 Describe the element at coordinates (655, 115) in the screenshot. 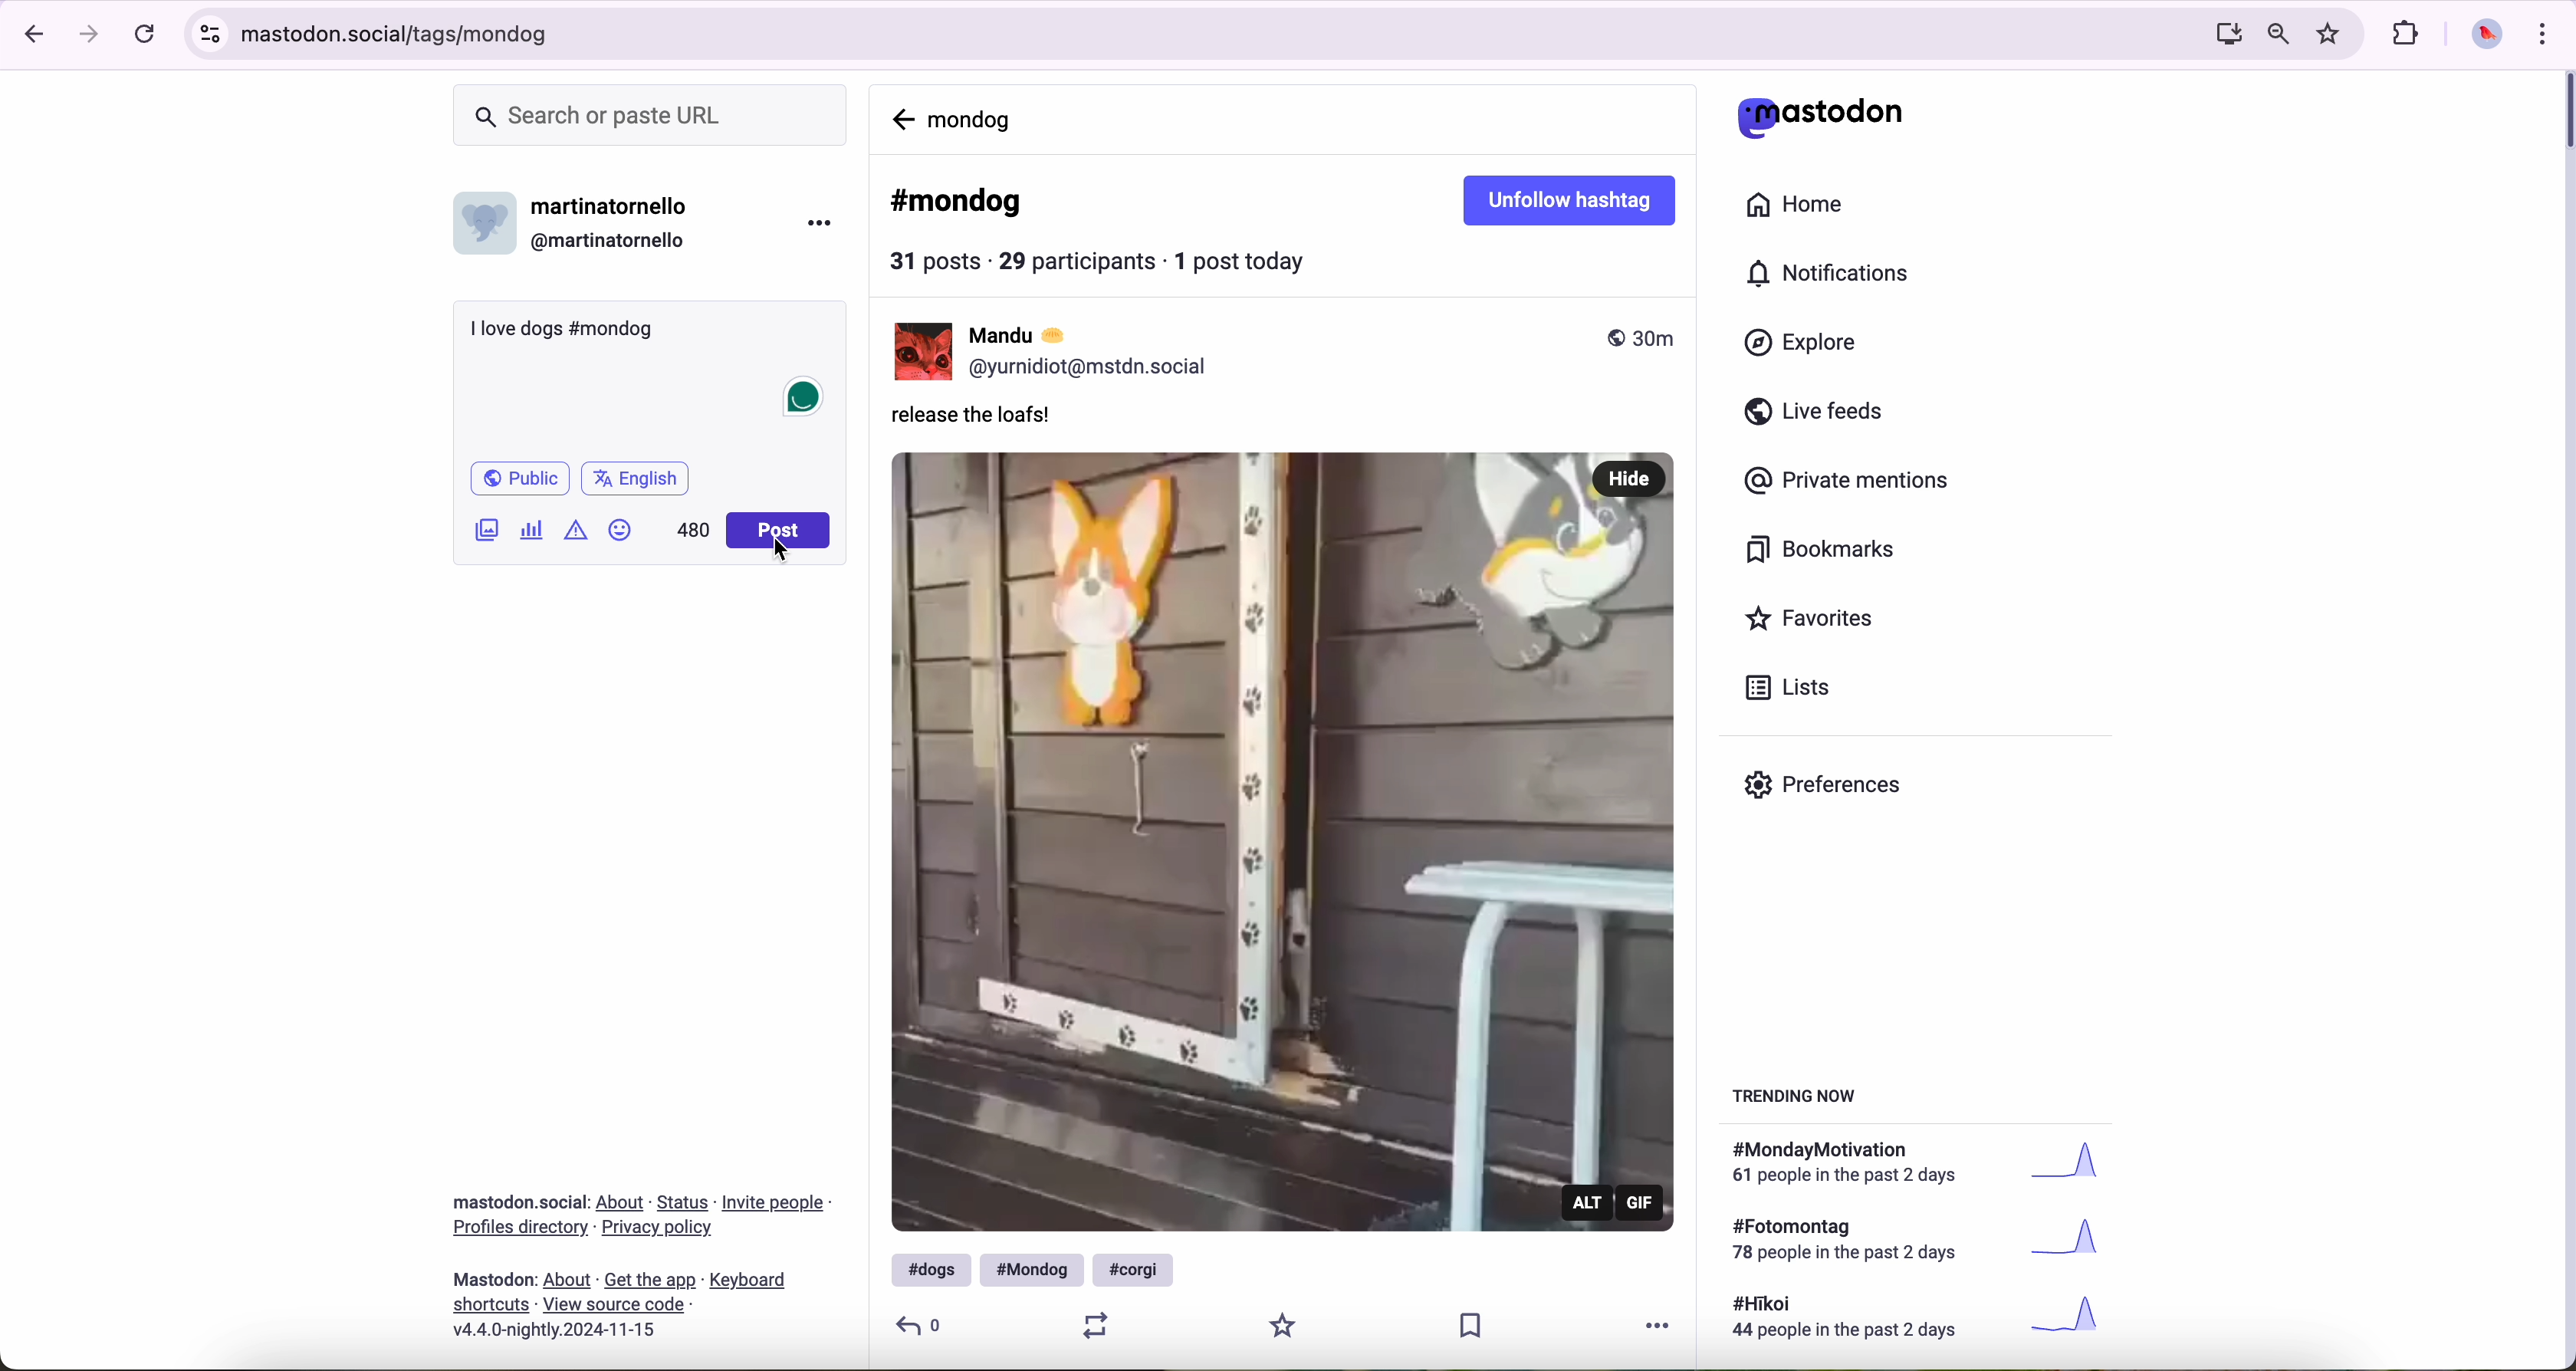

I see `search bar` at that location.